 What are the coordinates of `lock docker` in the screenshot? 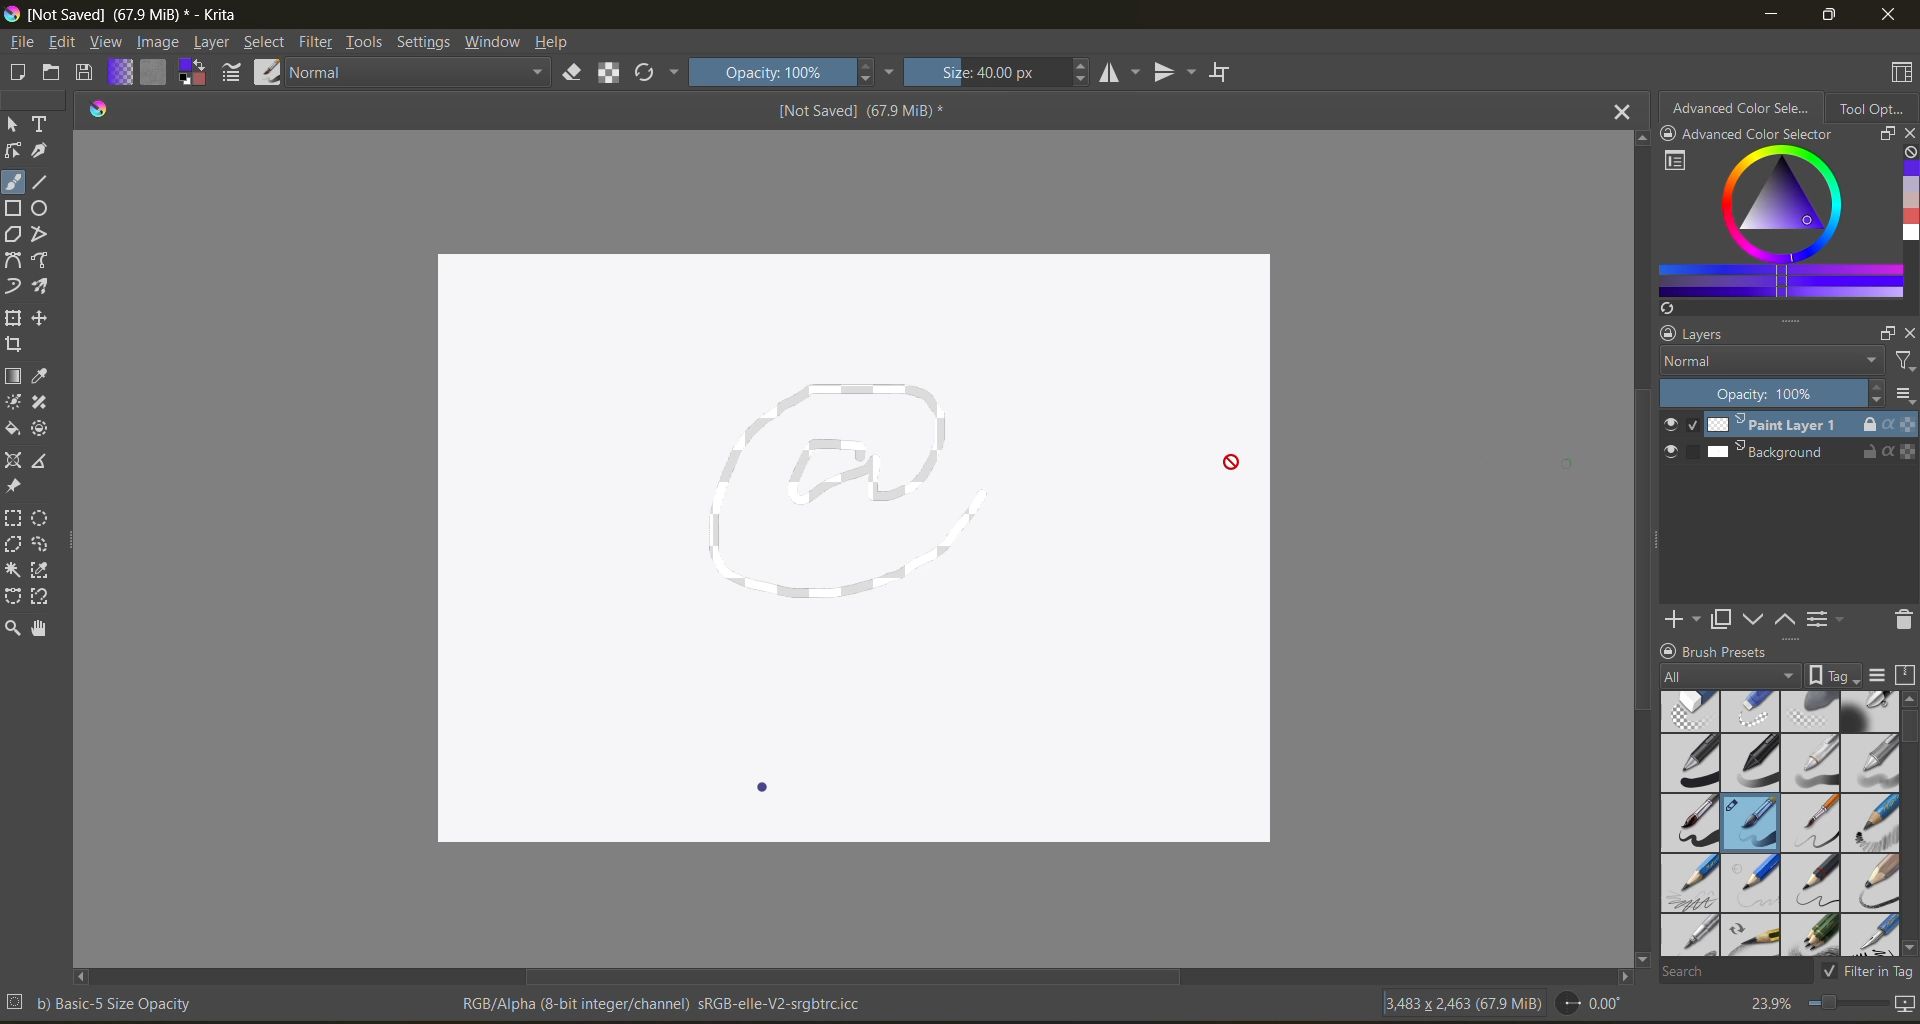 It's located at (1666, 333).